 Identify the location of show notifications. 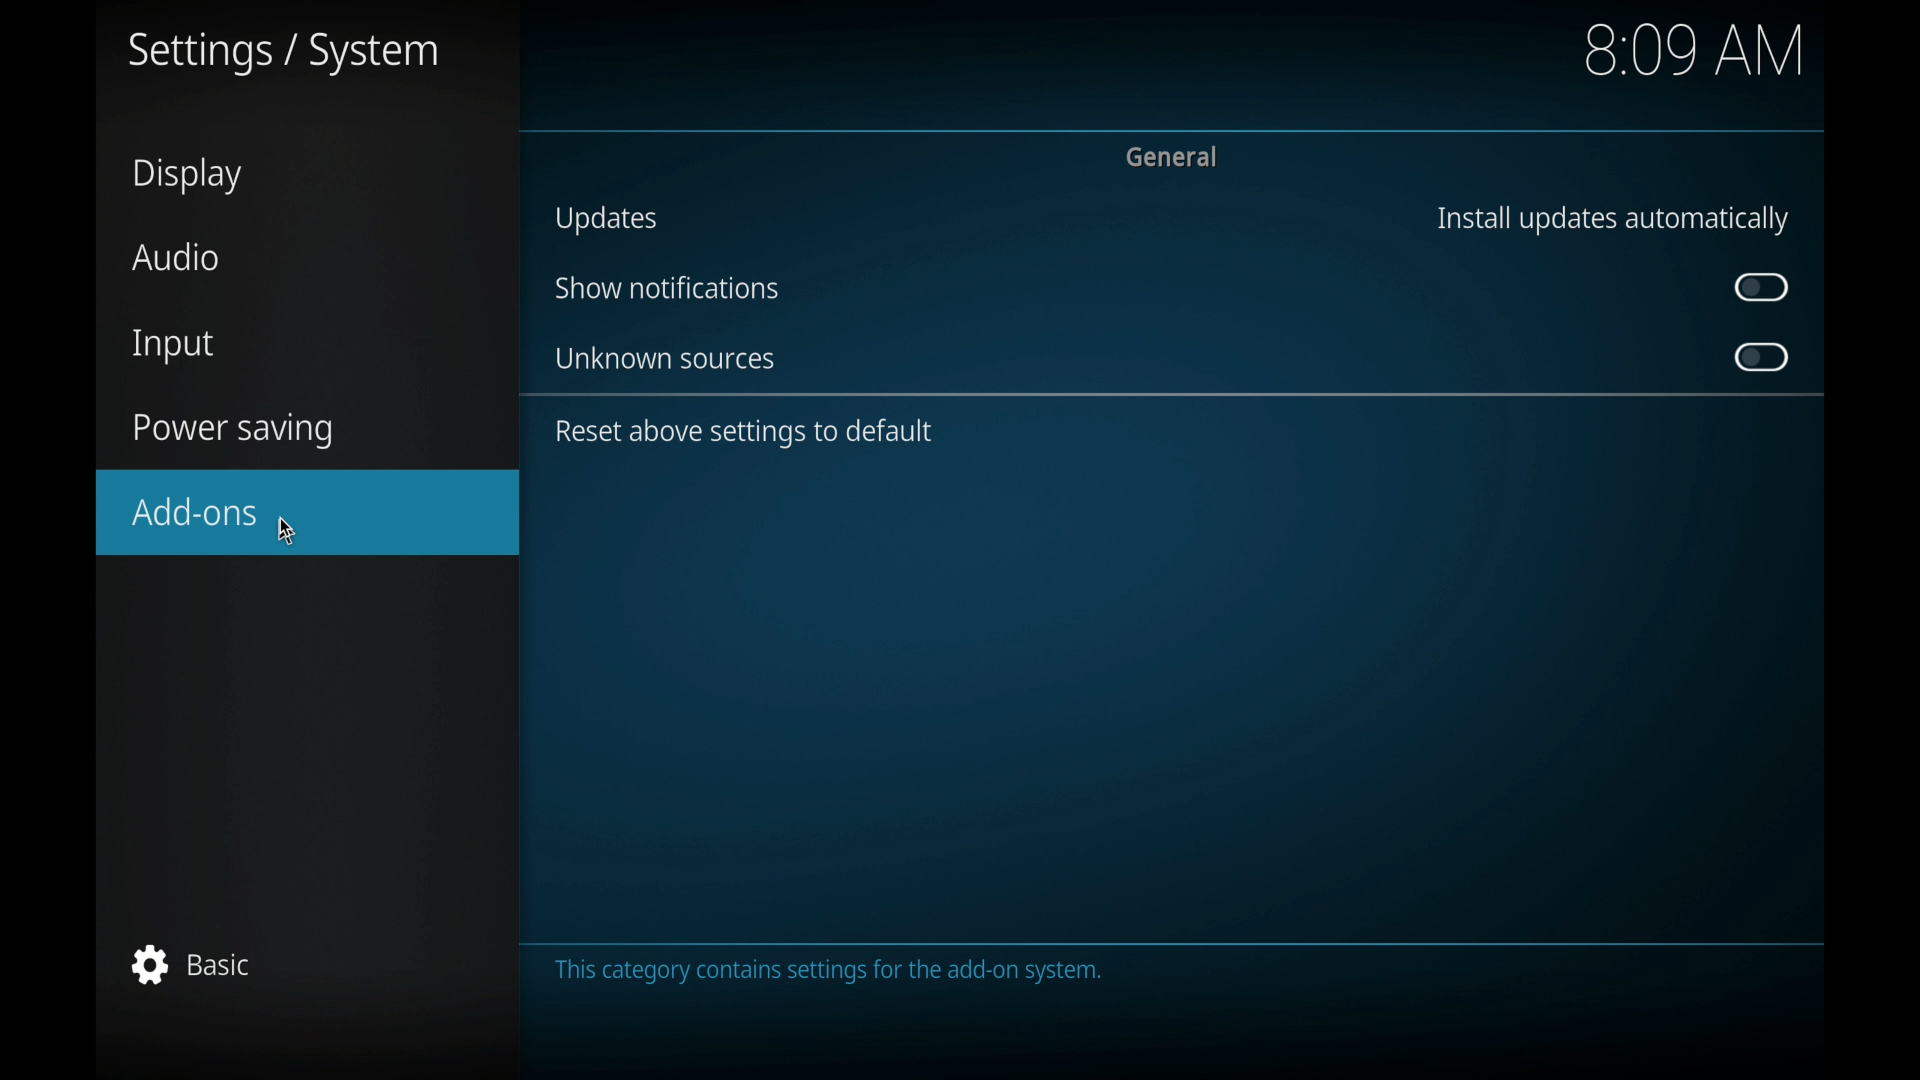
(666, 288).